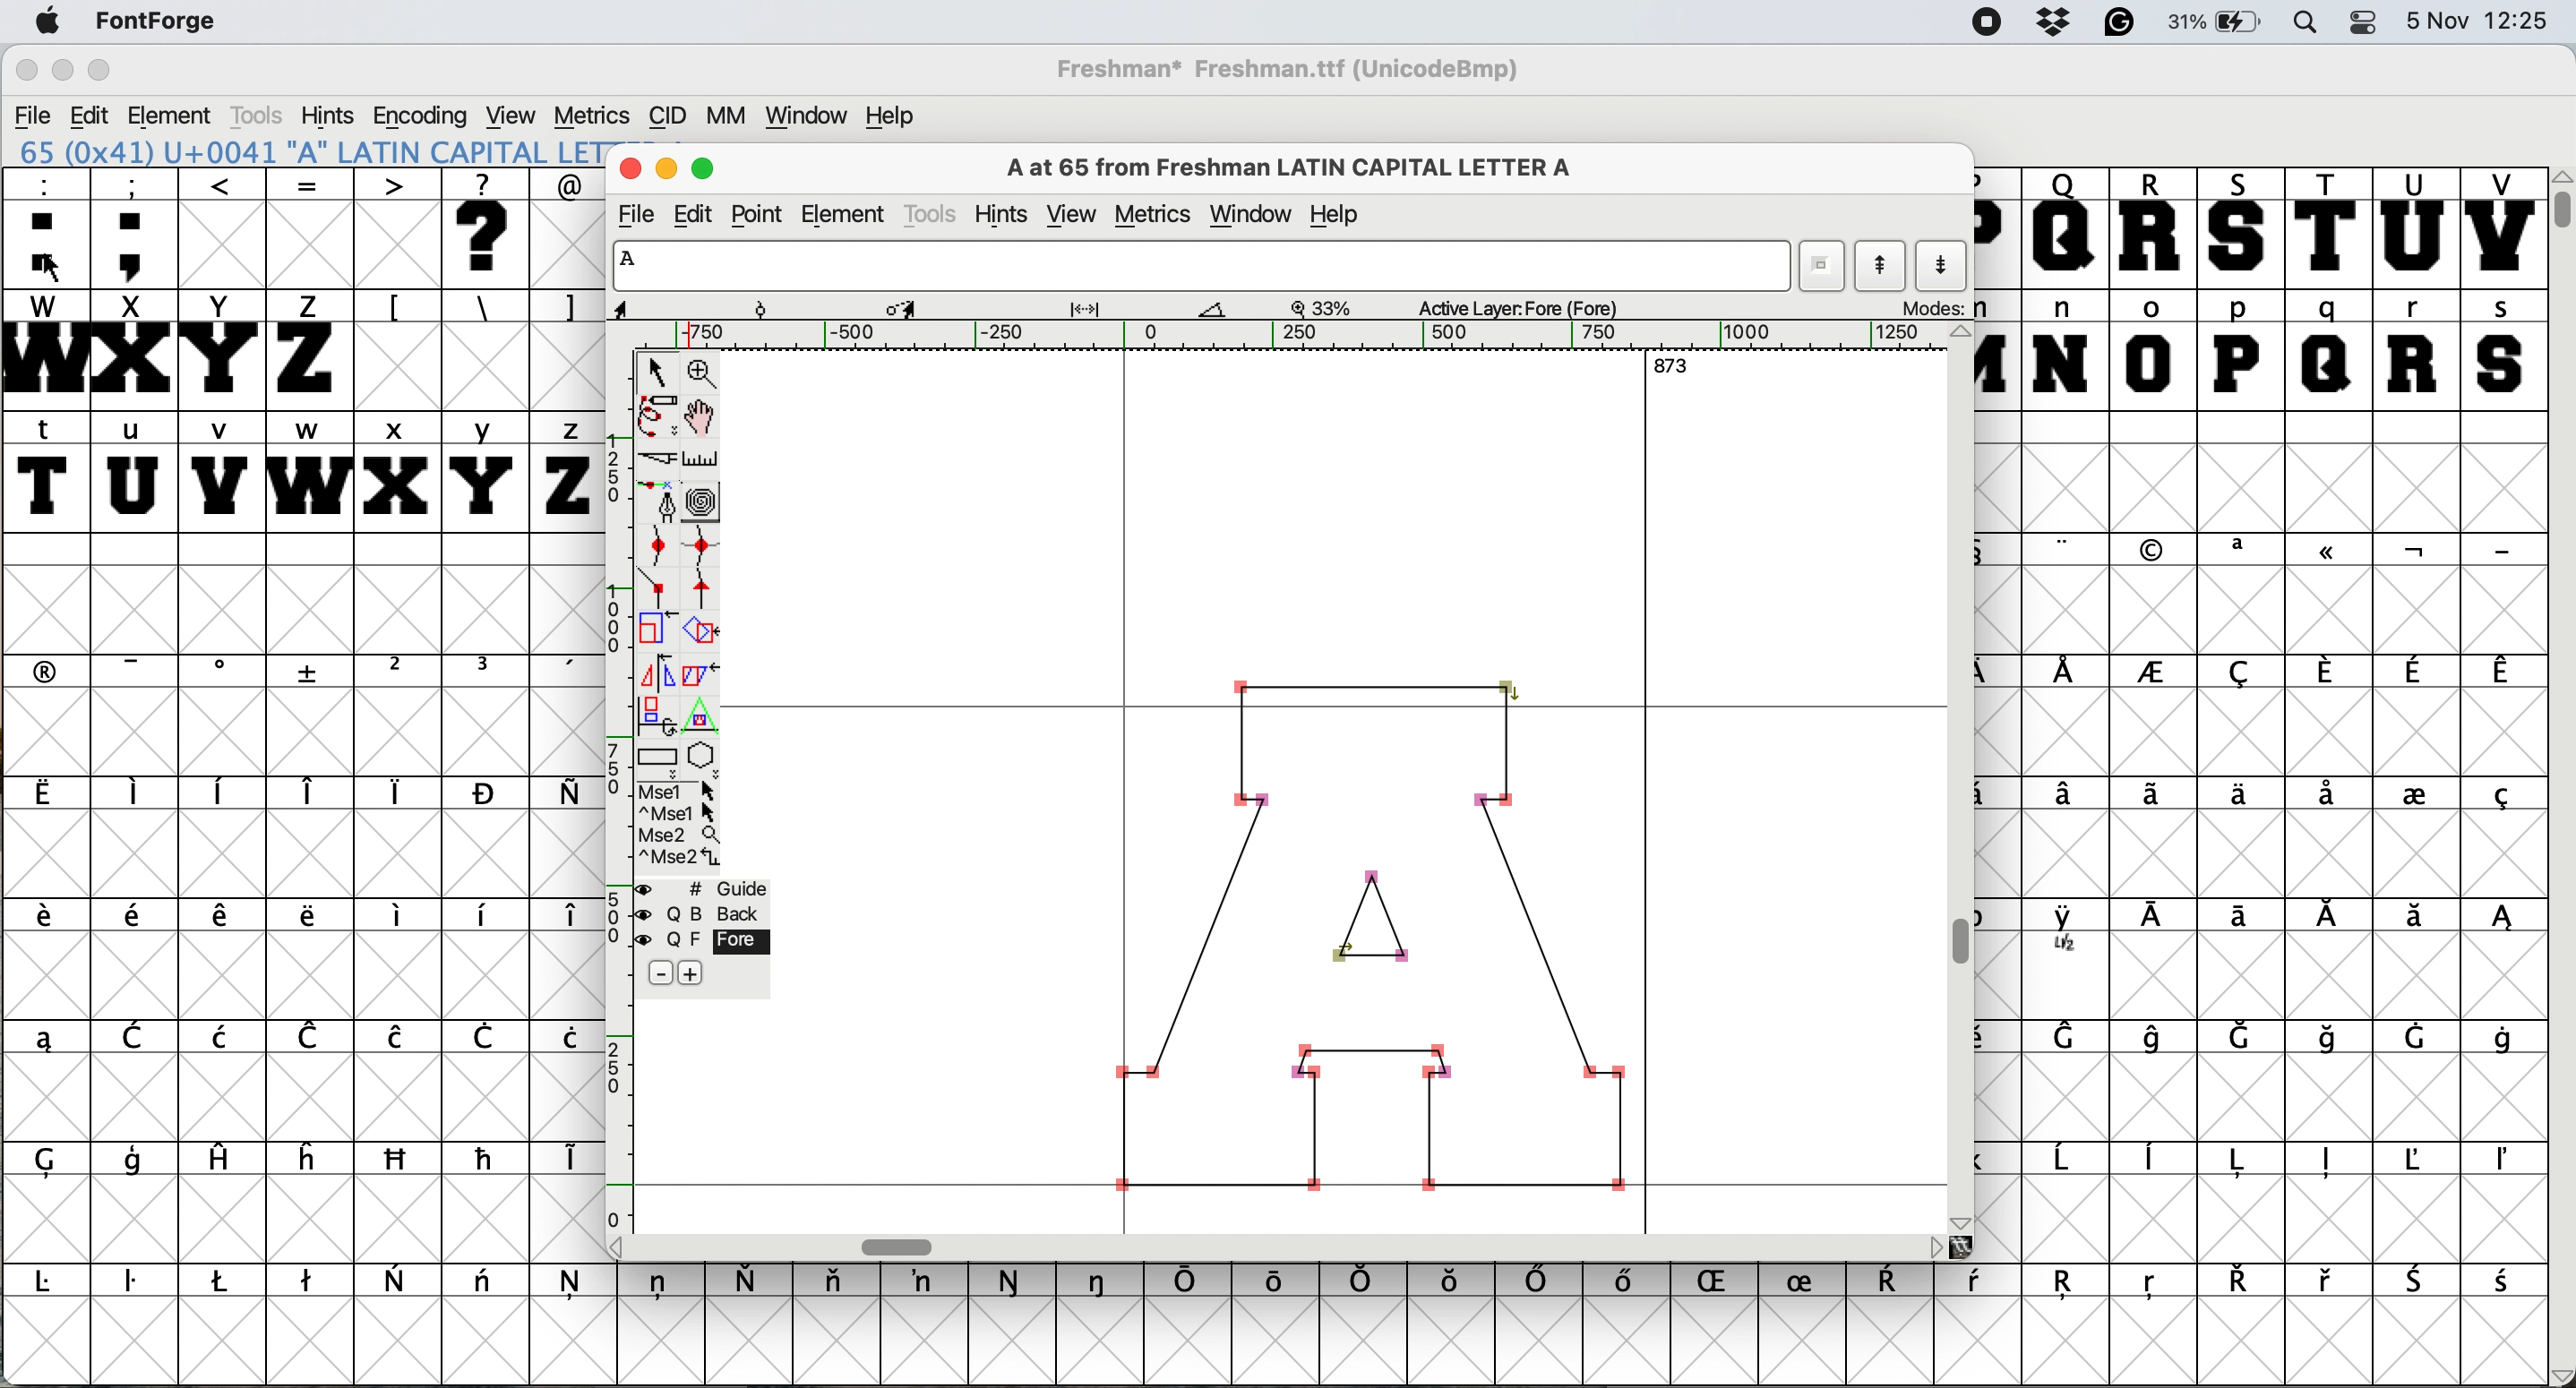 The width and height of the screenshot is (2576, 1388). What do you see at coordinates (2329, 920) in the screenshot?
I see `symbol` at bounding box center [2329, 920].